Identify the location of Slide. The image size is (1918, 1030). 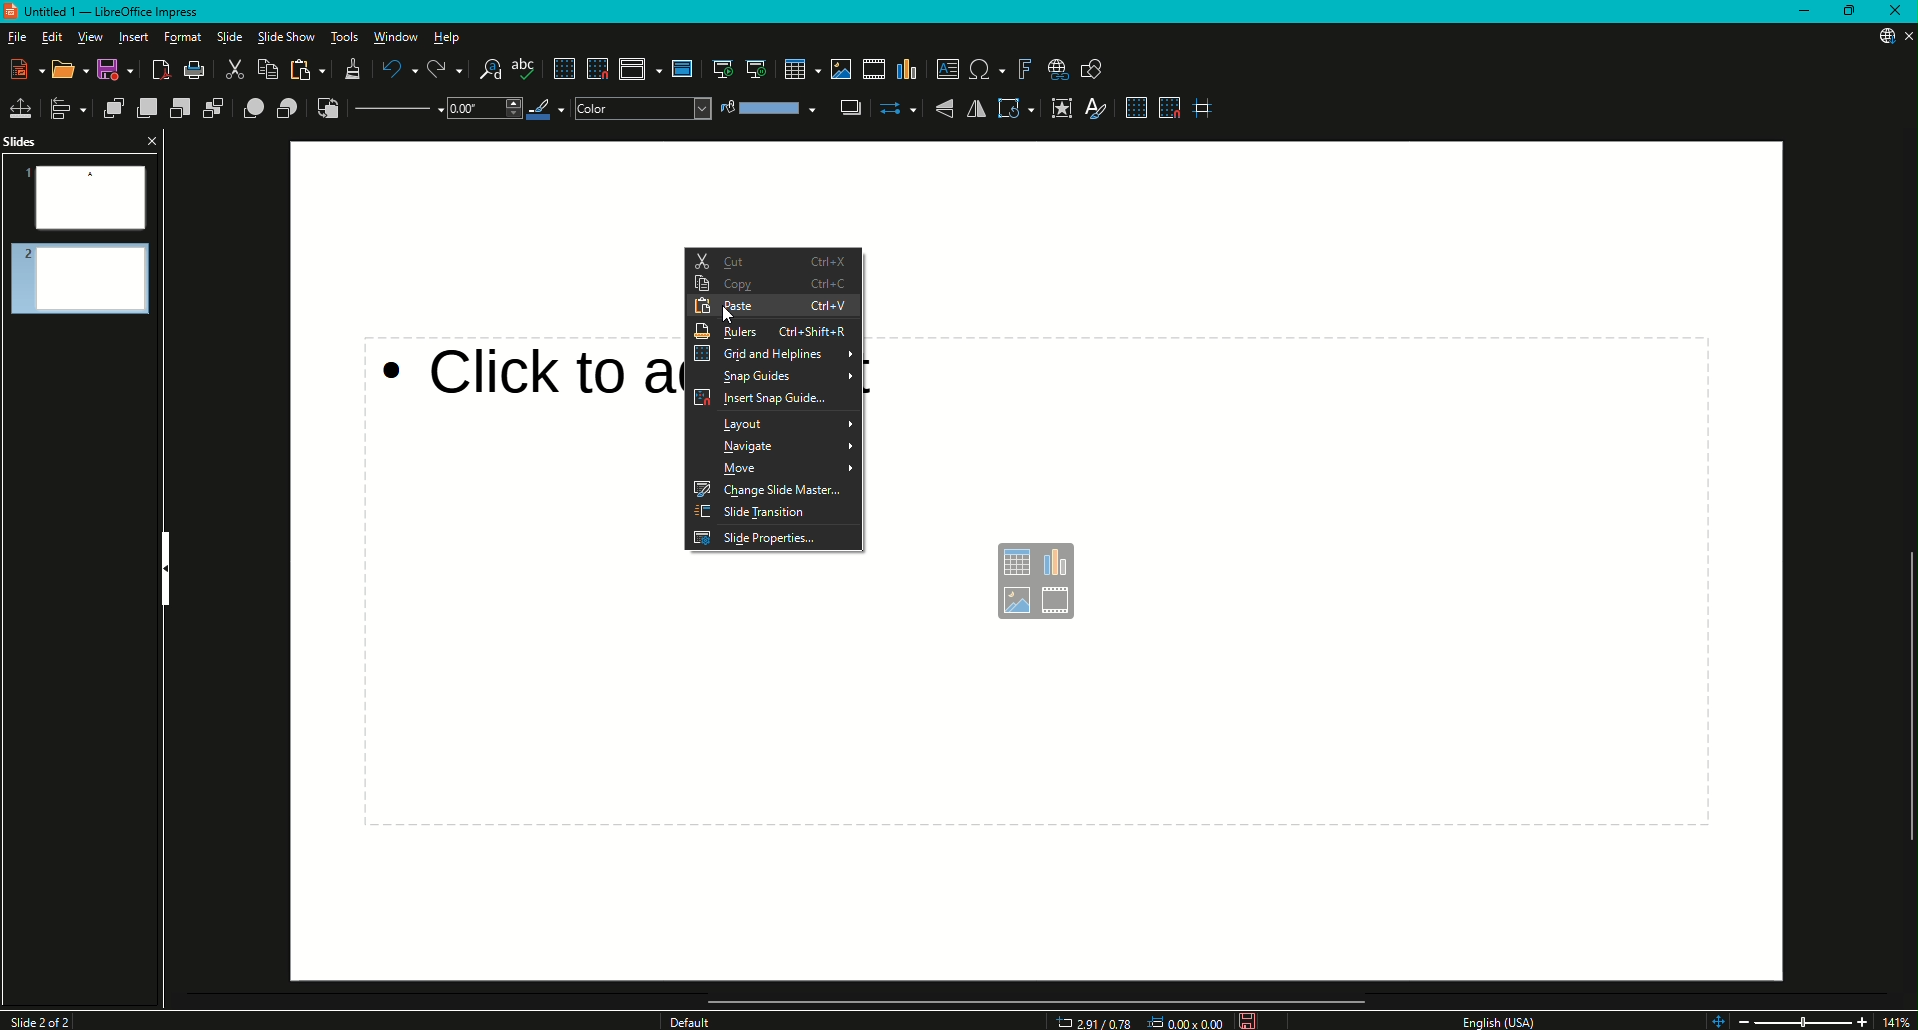
(230, 38).